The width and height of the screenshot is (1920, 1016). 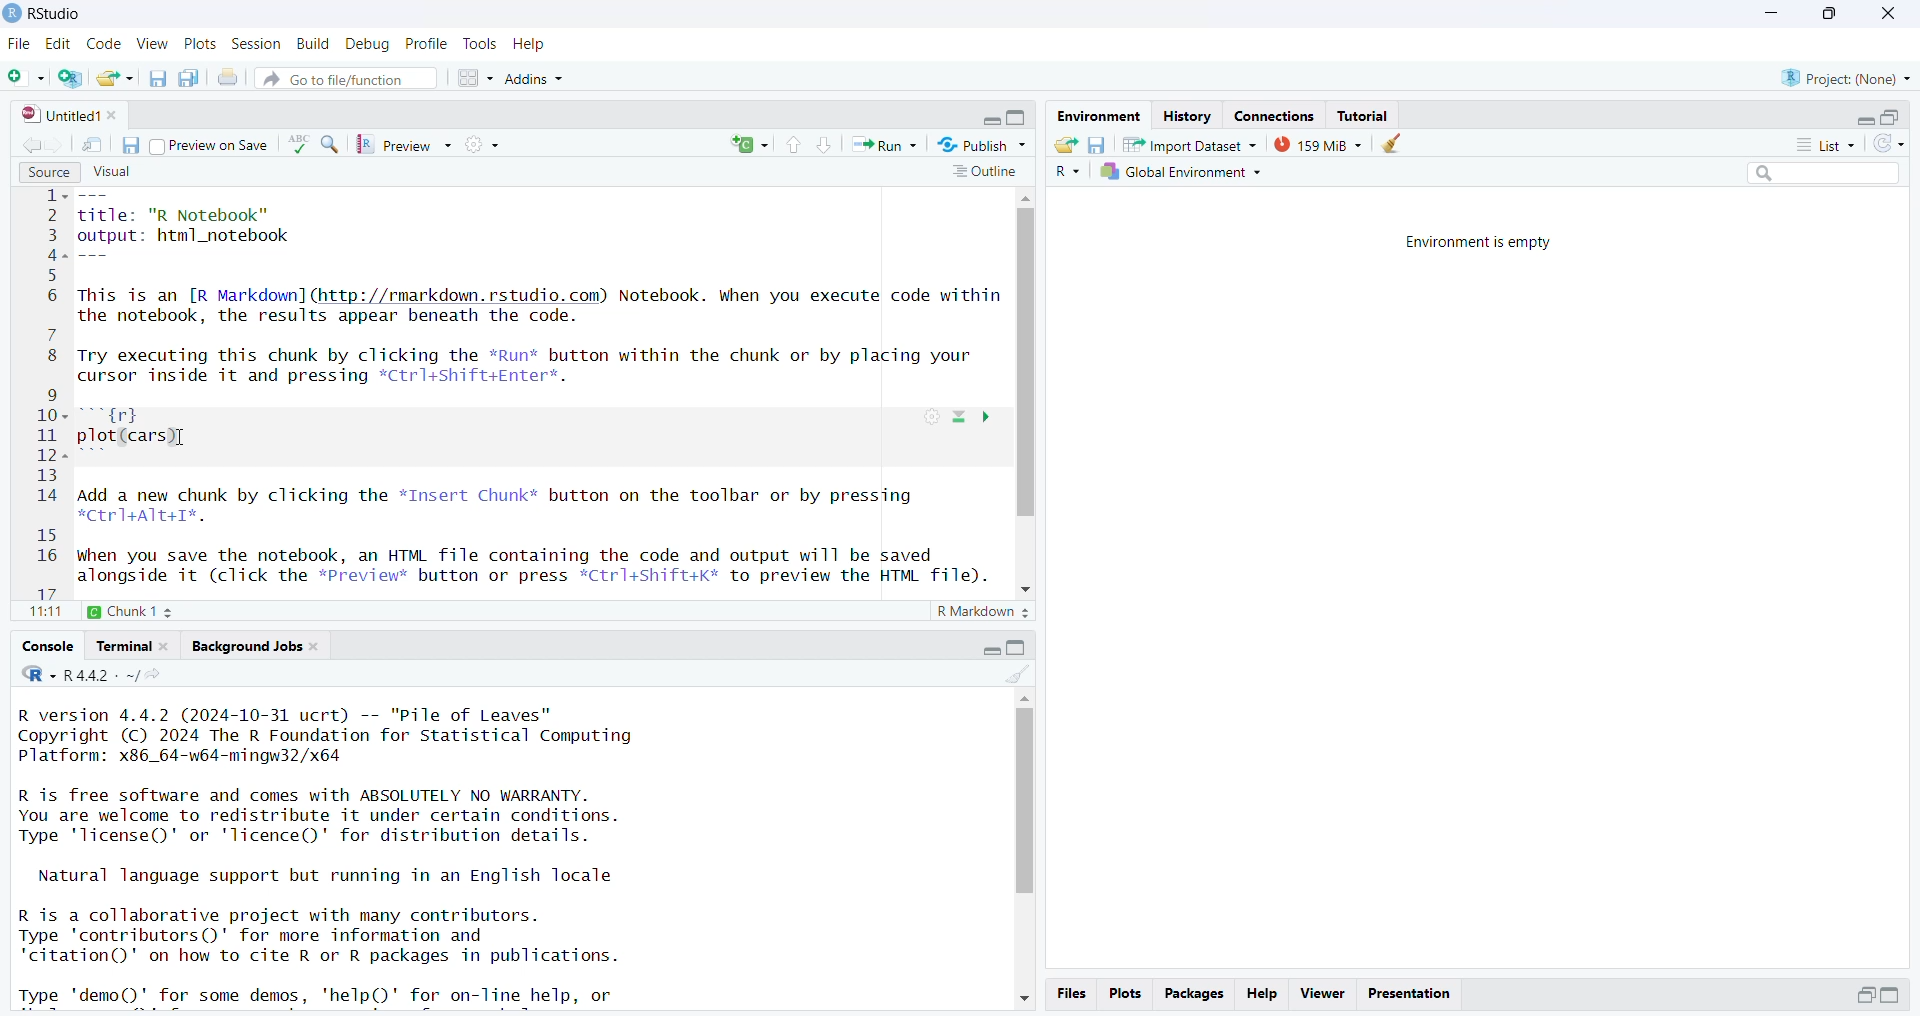 I want to click on Import dataset, so click(x=1189, y=144).